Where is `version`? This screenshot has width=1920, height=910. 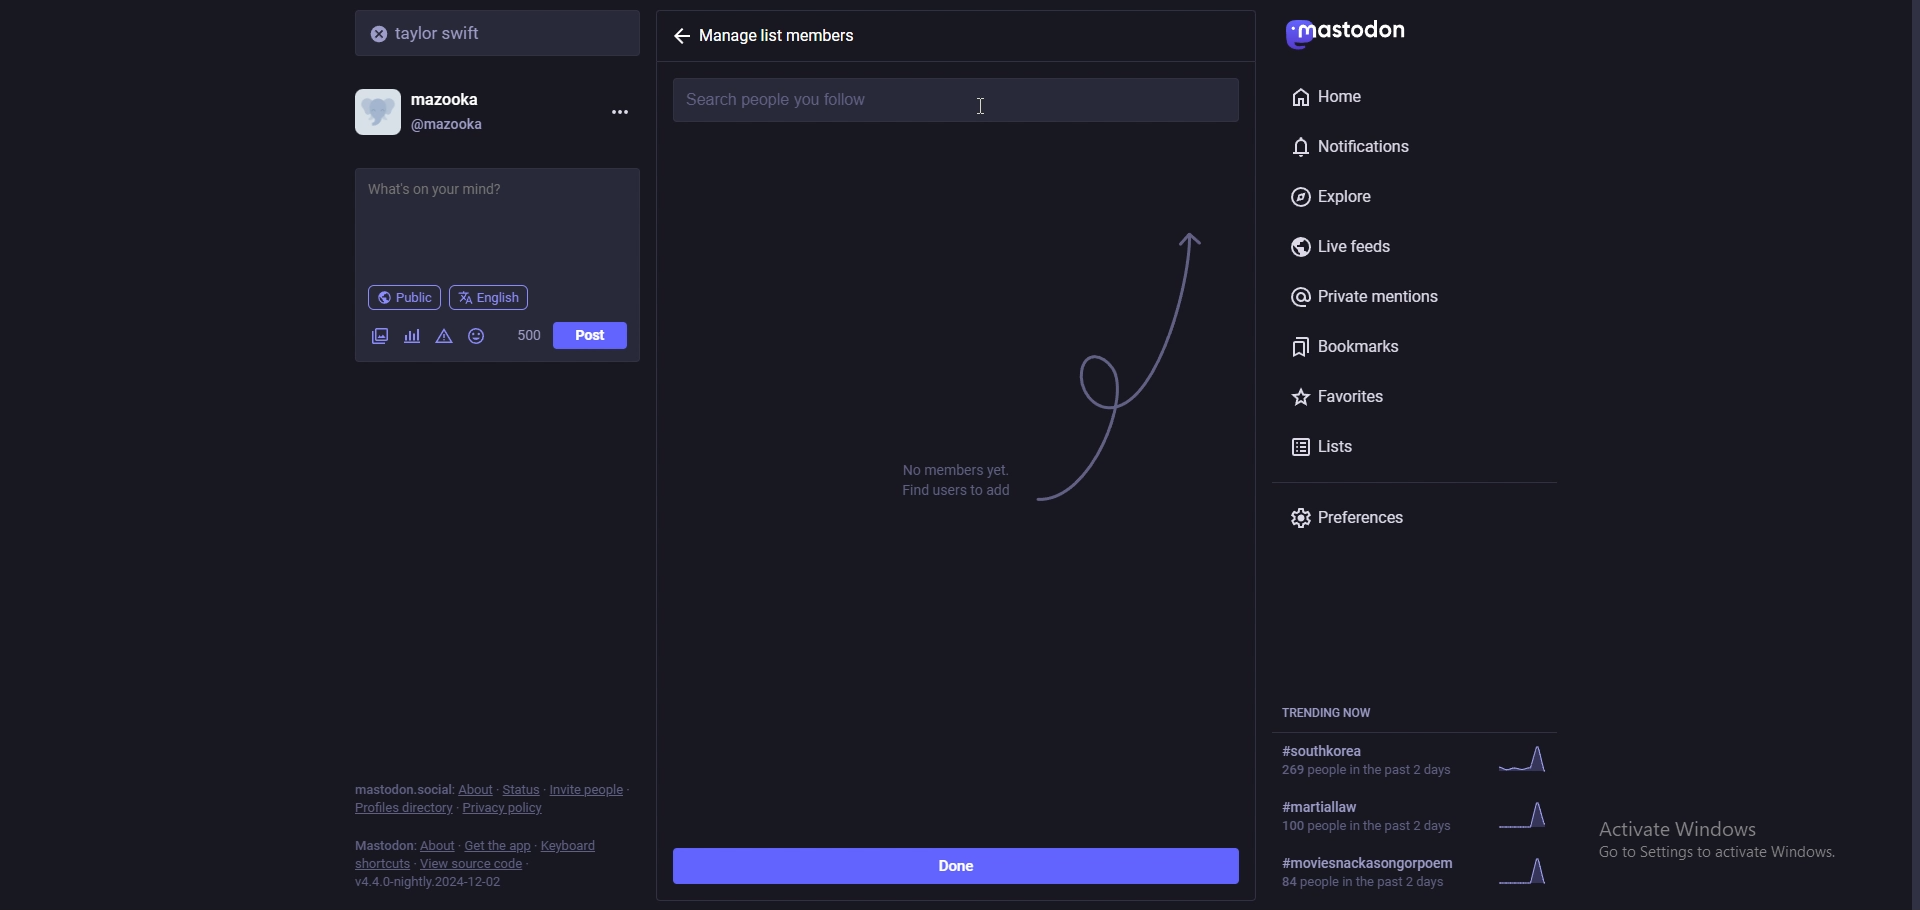
version is located at coordinates (427, 882).